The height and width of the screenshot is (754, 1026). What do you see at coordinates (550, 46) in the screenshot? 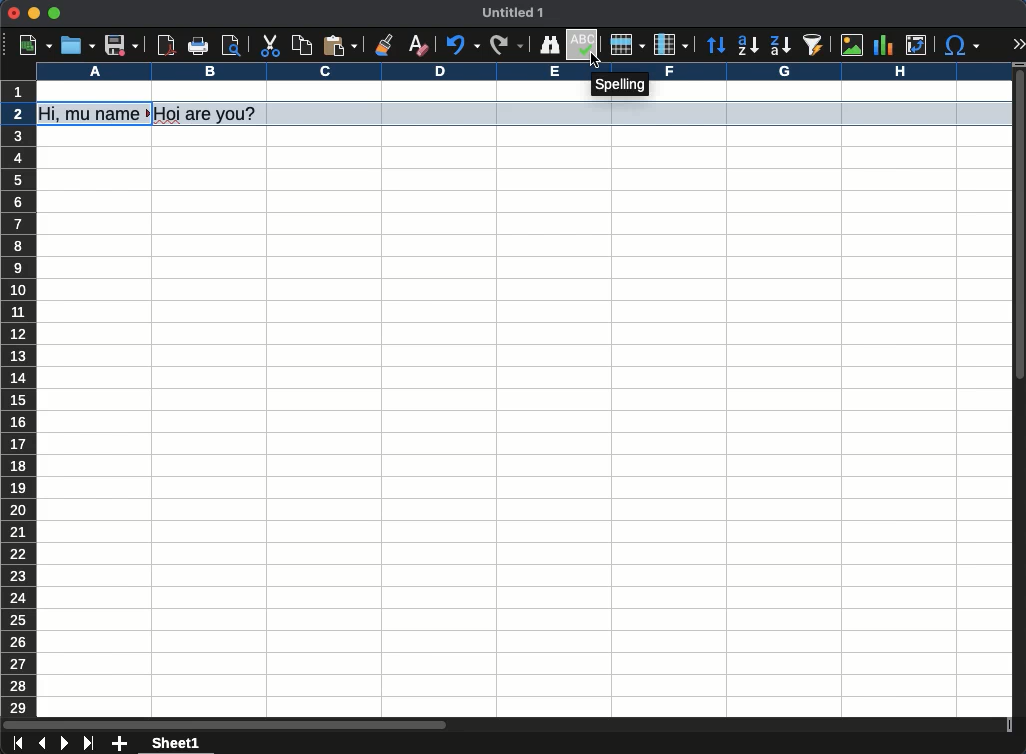
I see `finder` at bounding box center [550, 46].